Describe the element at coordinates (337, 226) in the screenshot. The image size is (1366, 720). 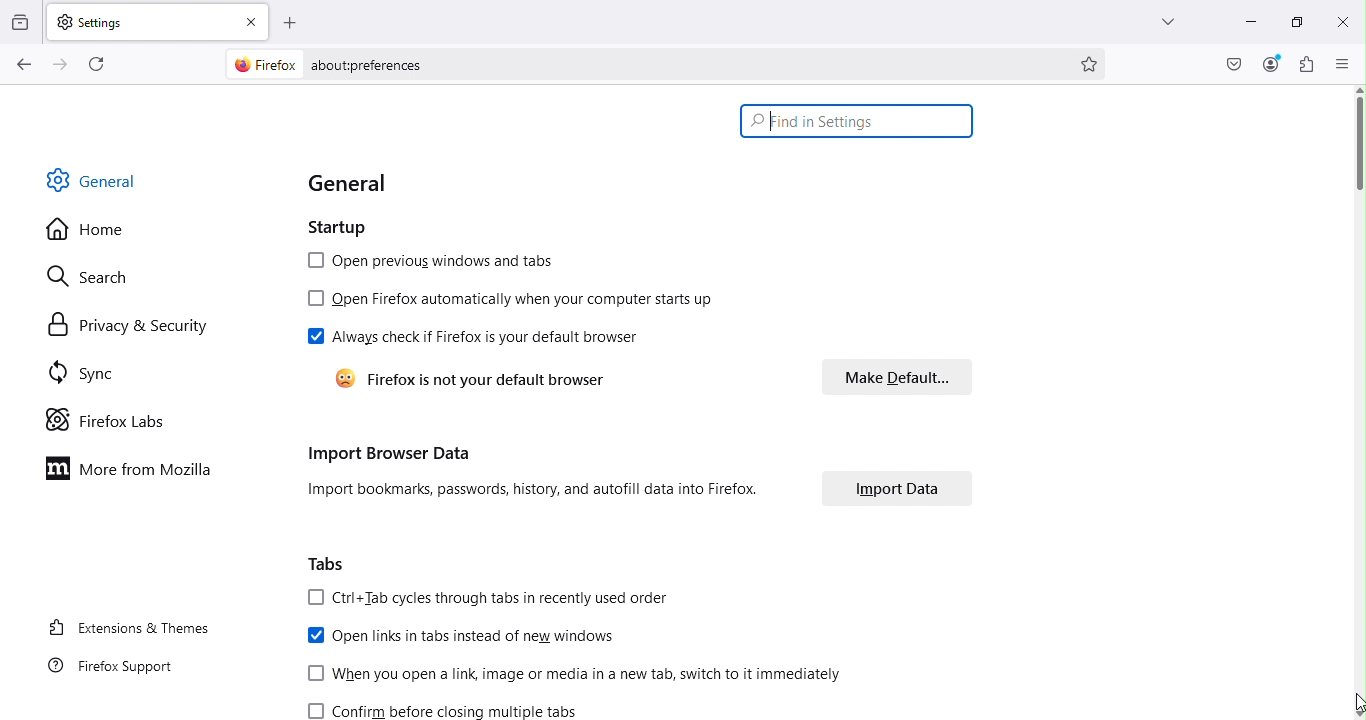
I see `Startup` at that location.